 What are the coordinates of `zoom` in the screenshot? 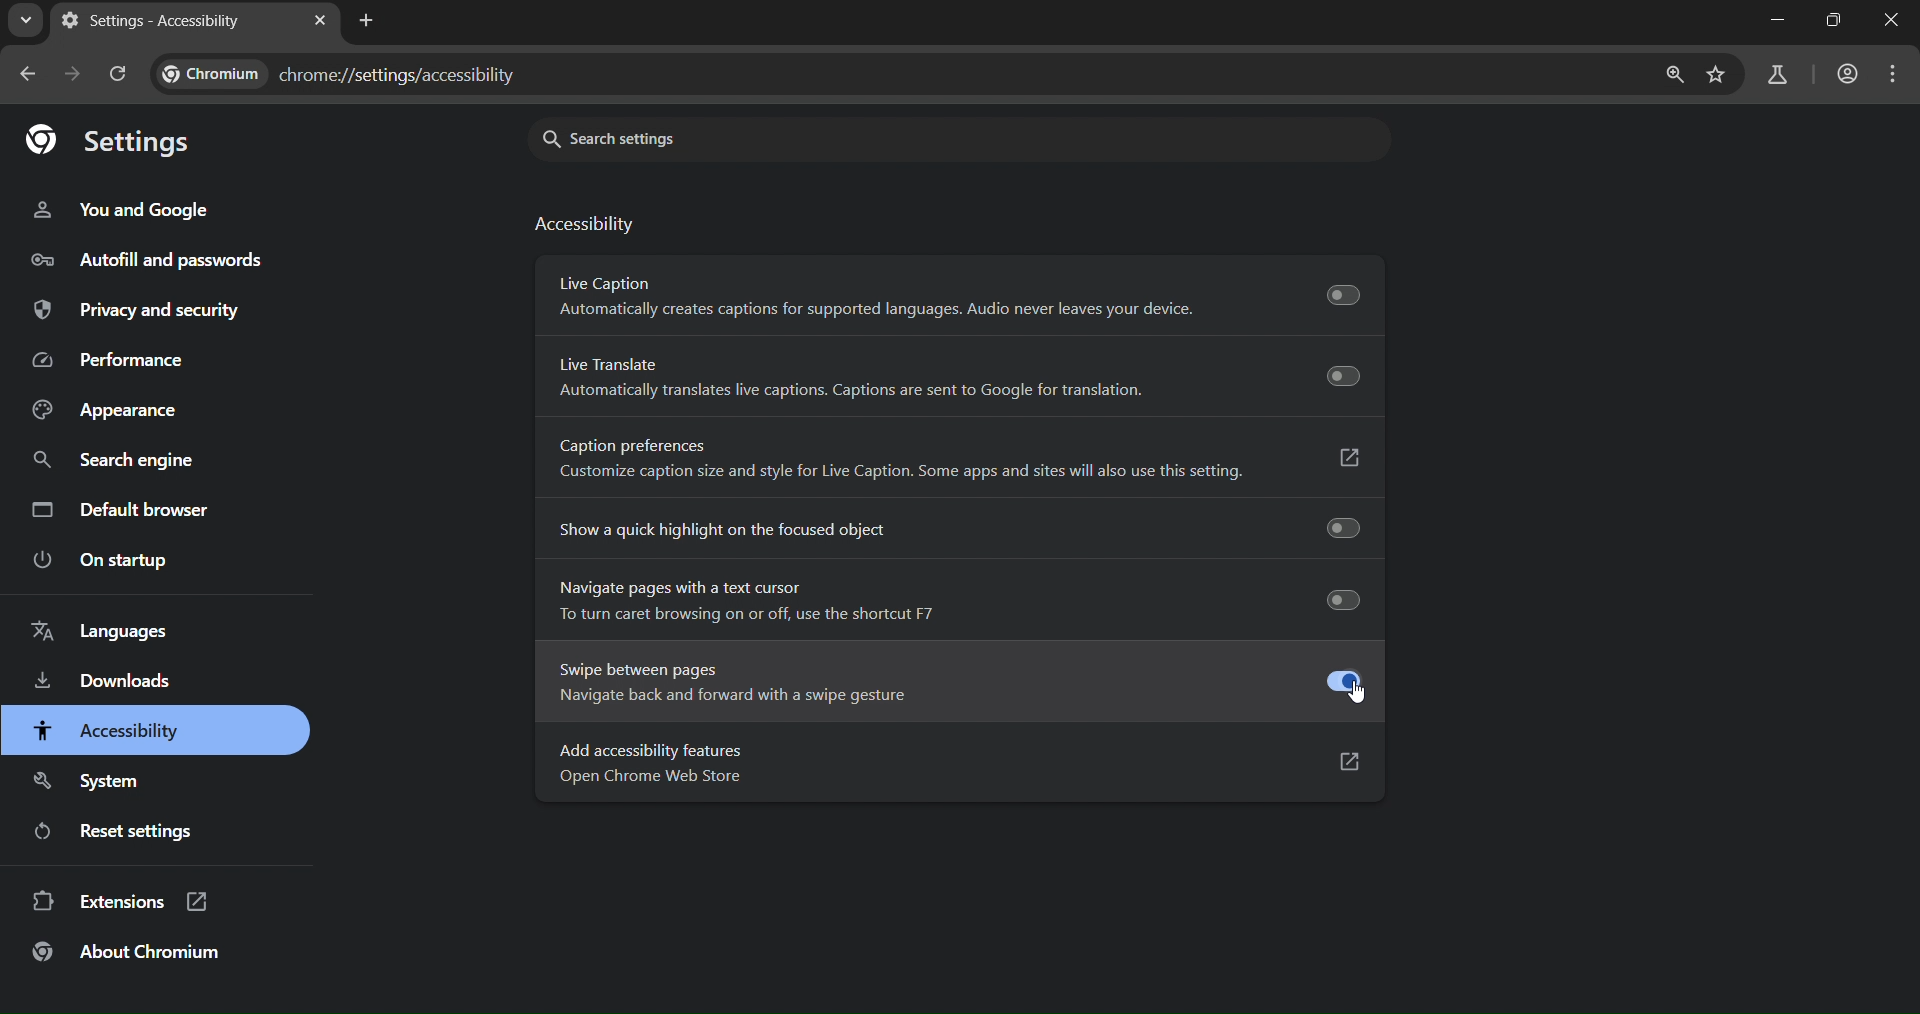 It's located at (1673, 76).